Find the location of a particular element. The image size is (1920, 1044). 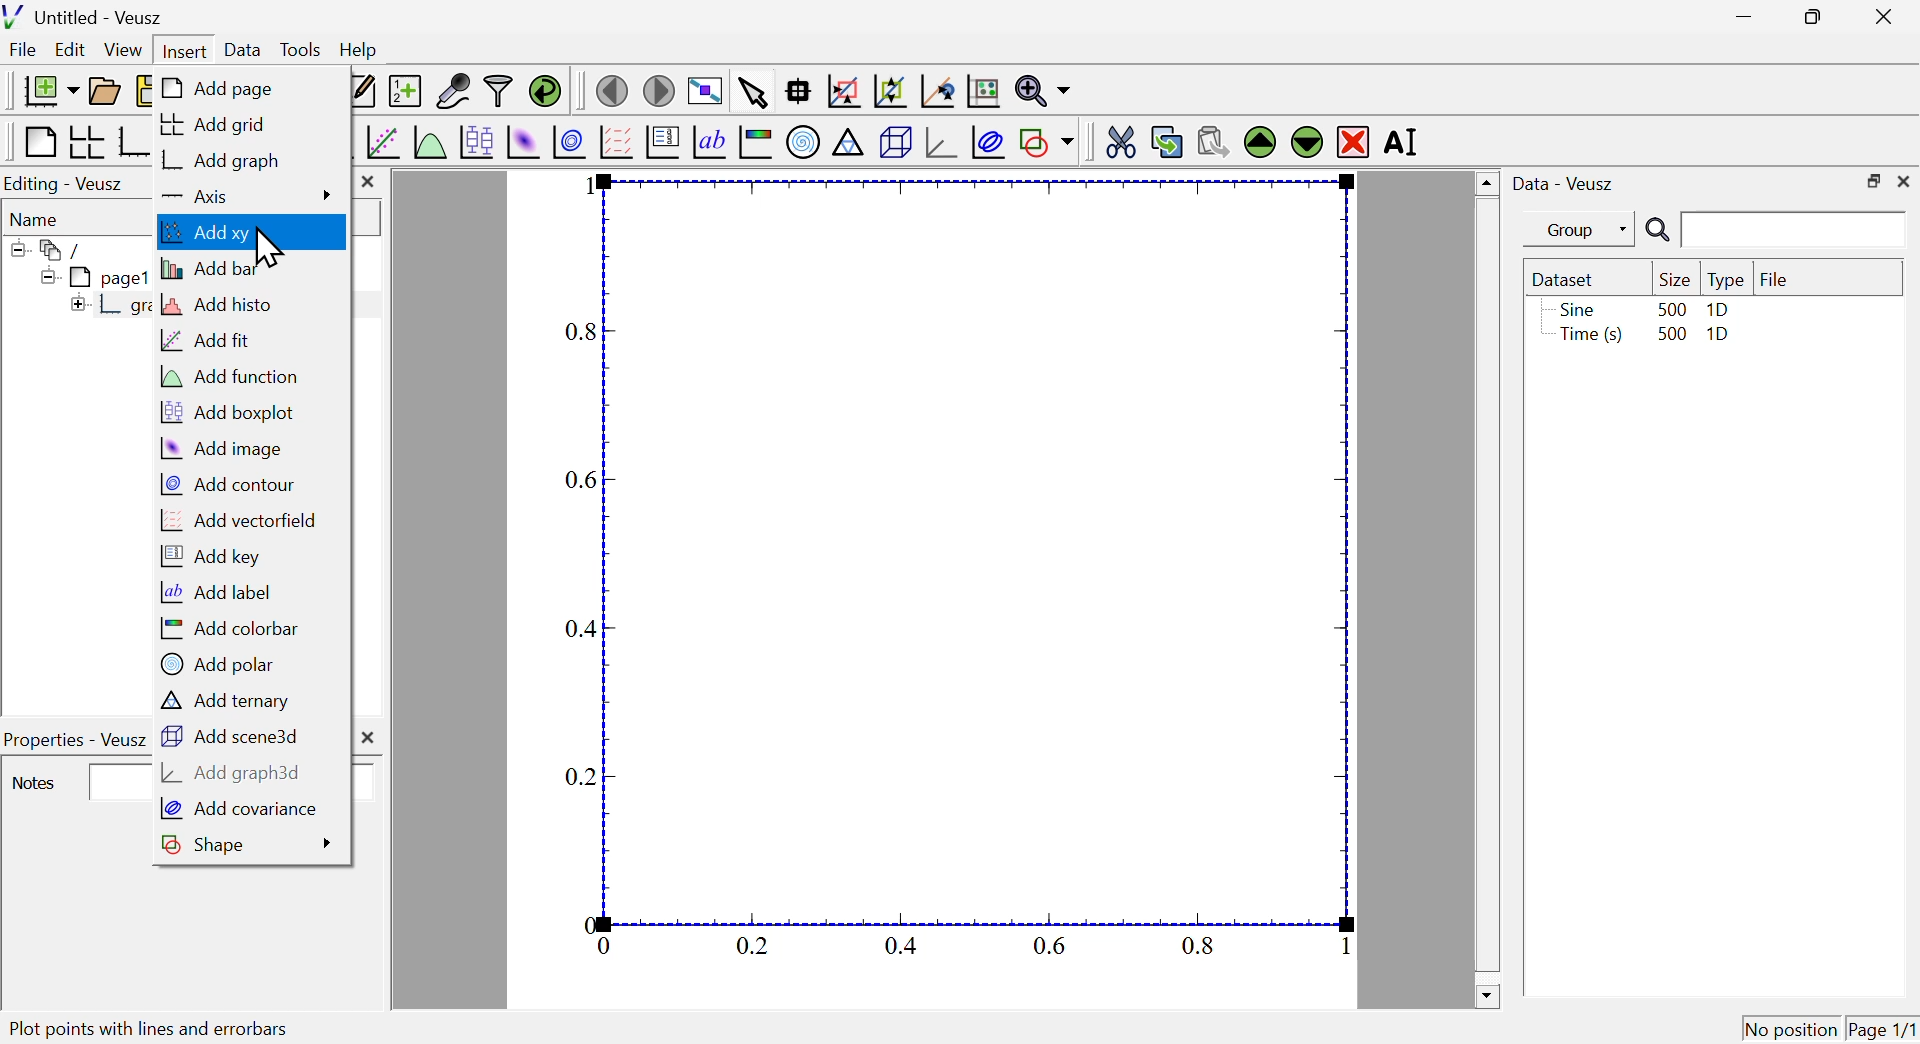

add contour is located at coordinates (224, 484).